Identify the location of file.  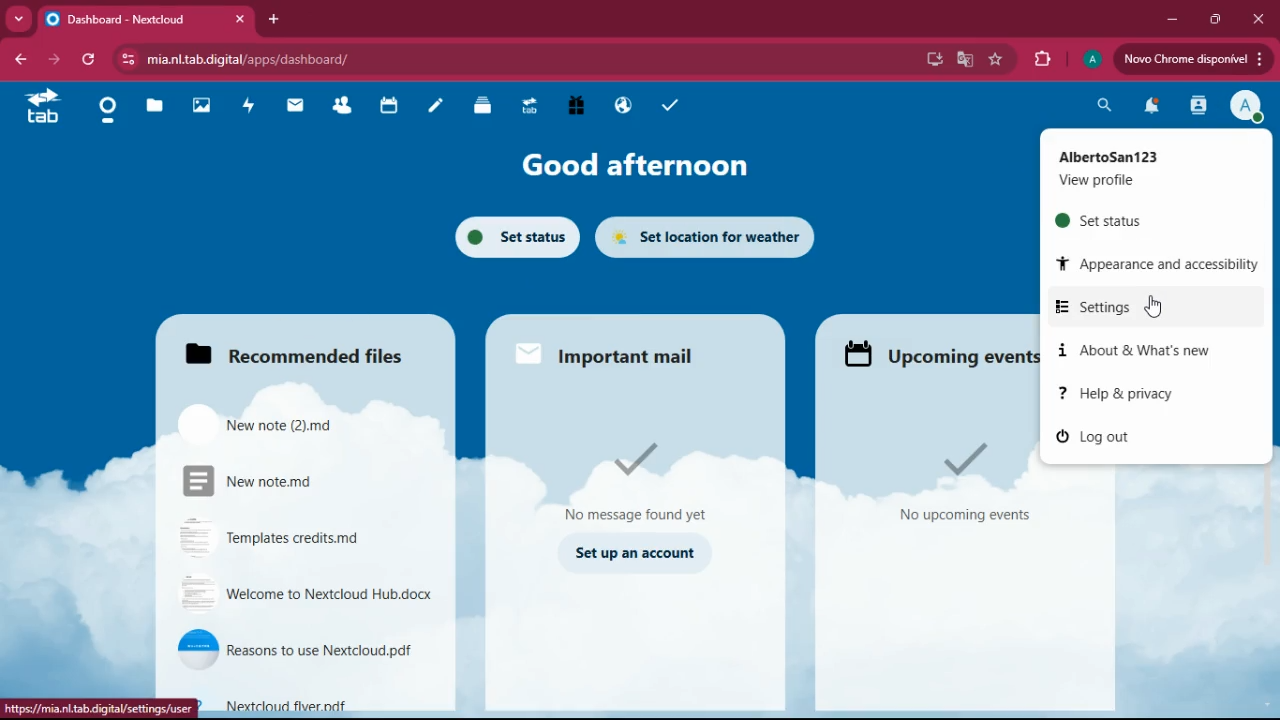
(298, 540).